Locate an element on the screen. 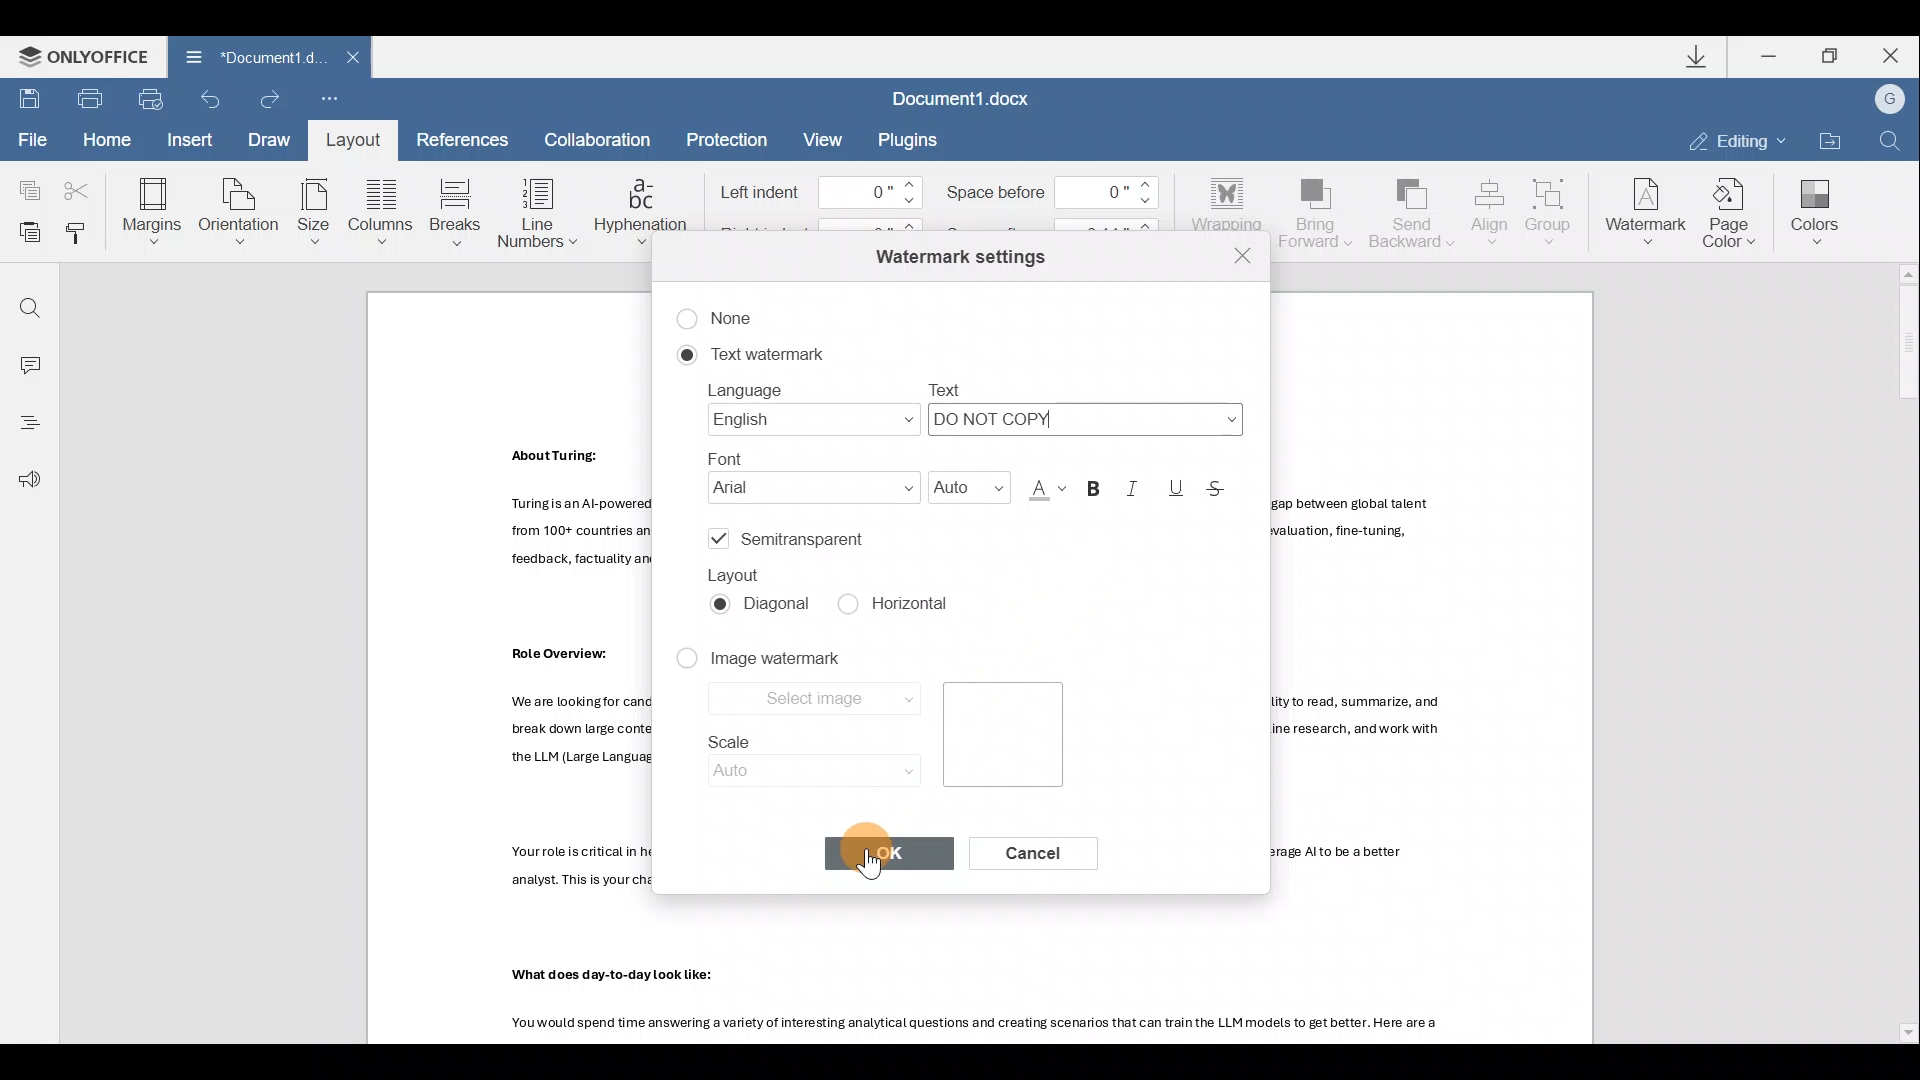  Font name is located at coordinates (804, 476).